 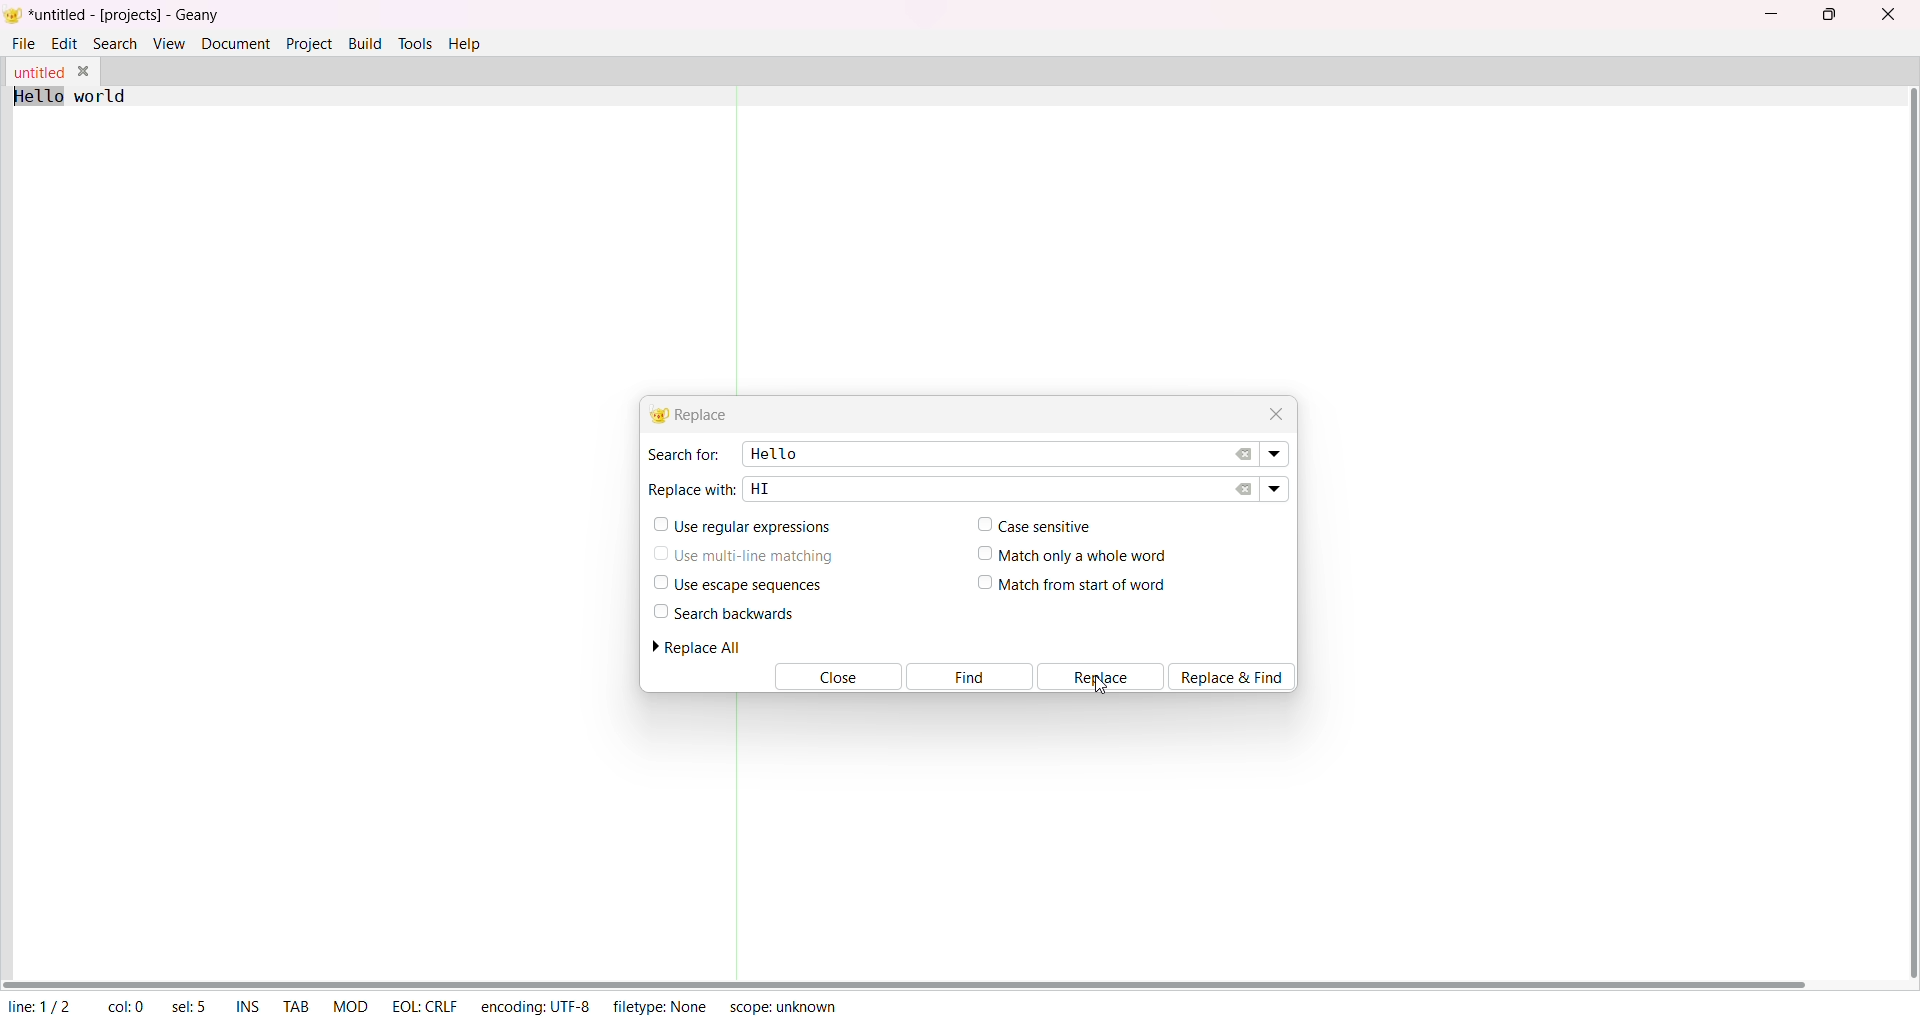 I want to click on document, so click(x=236, y=42).